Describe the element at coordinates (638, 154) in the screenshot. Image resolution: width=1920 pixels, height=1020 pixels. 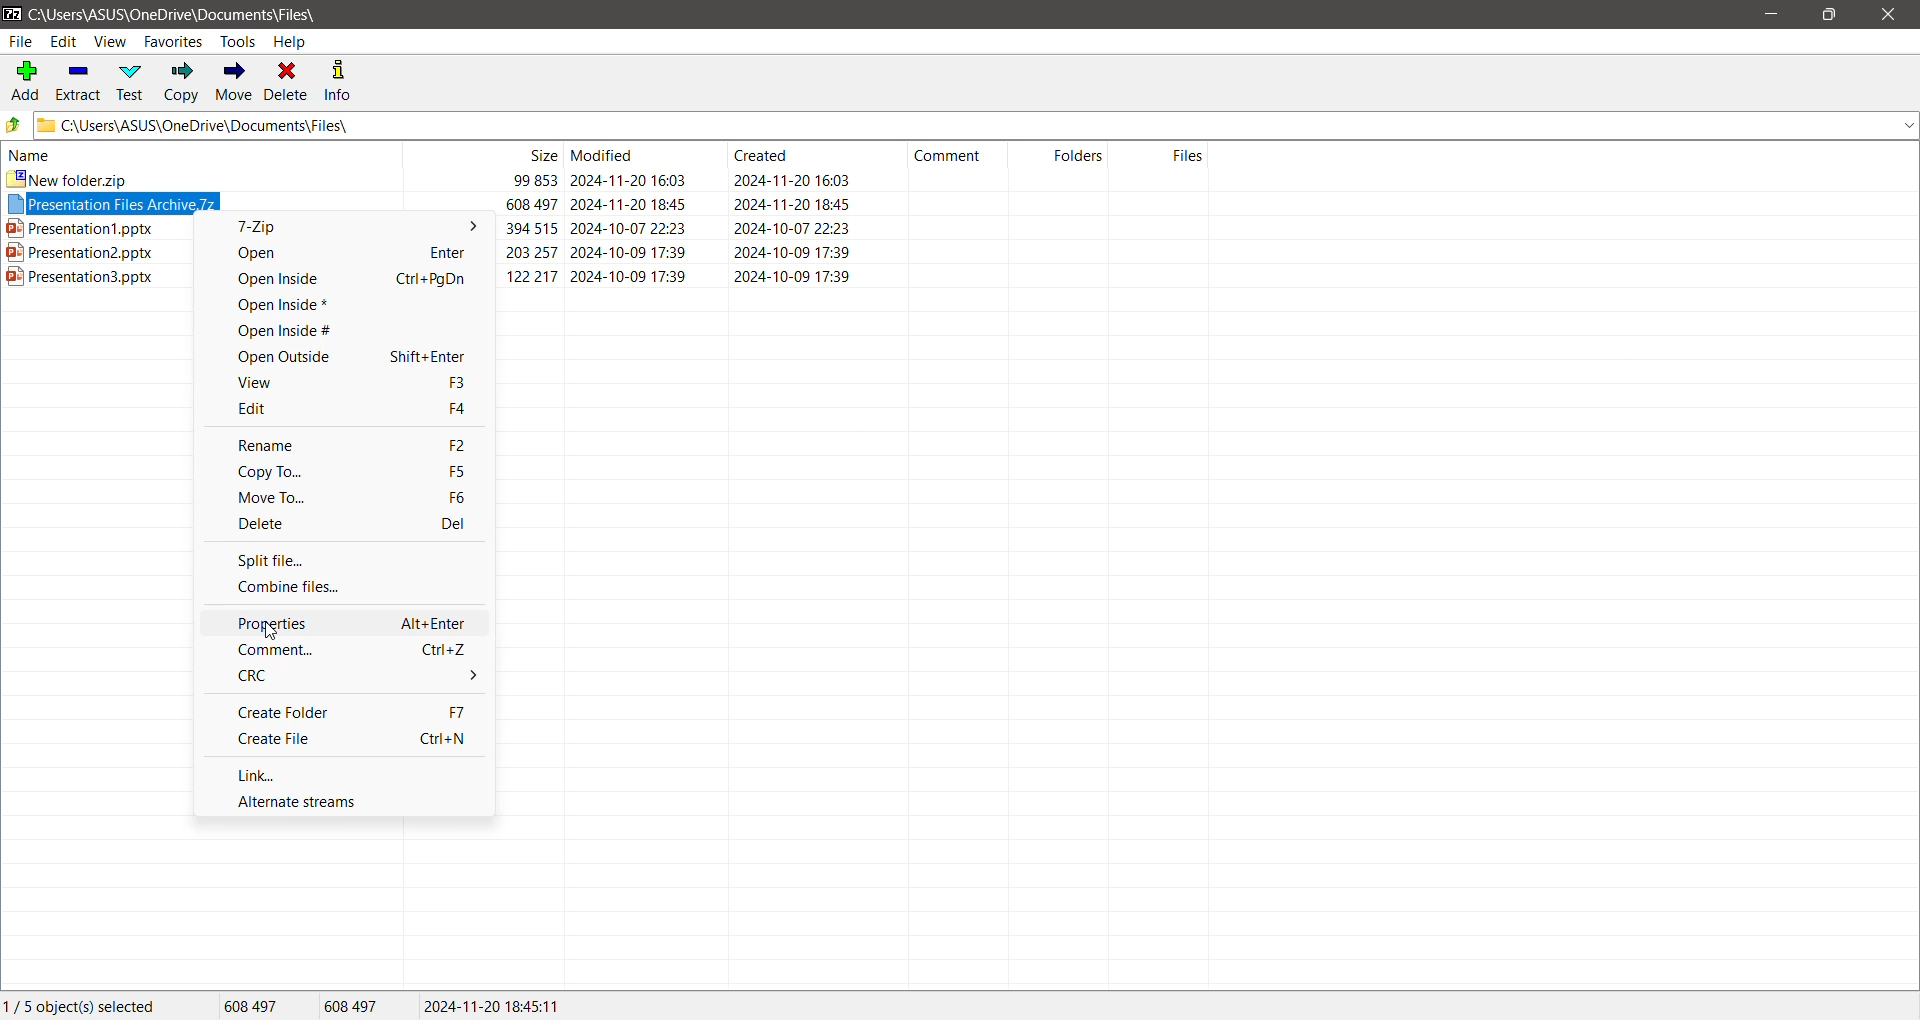
I see `modified` at that location.